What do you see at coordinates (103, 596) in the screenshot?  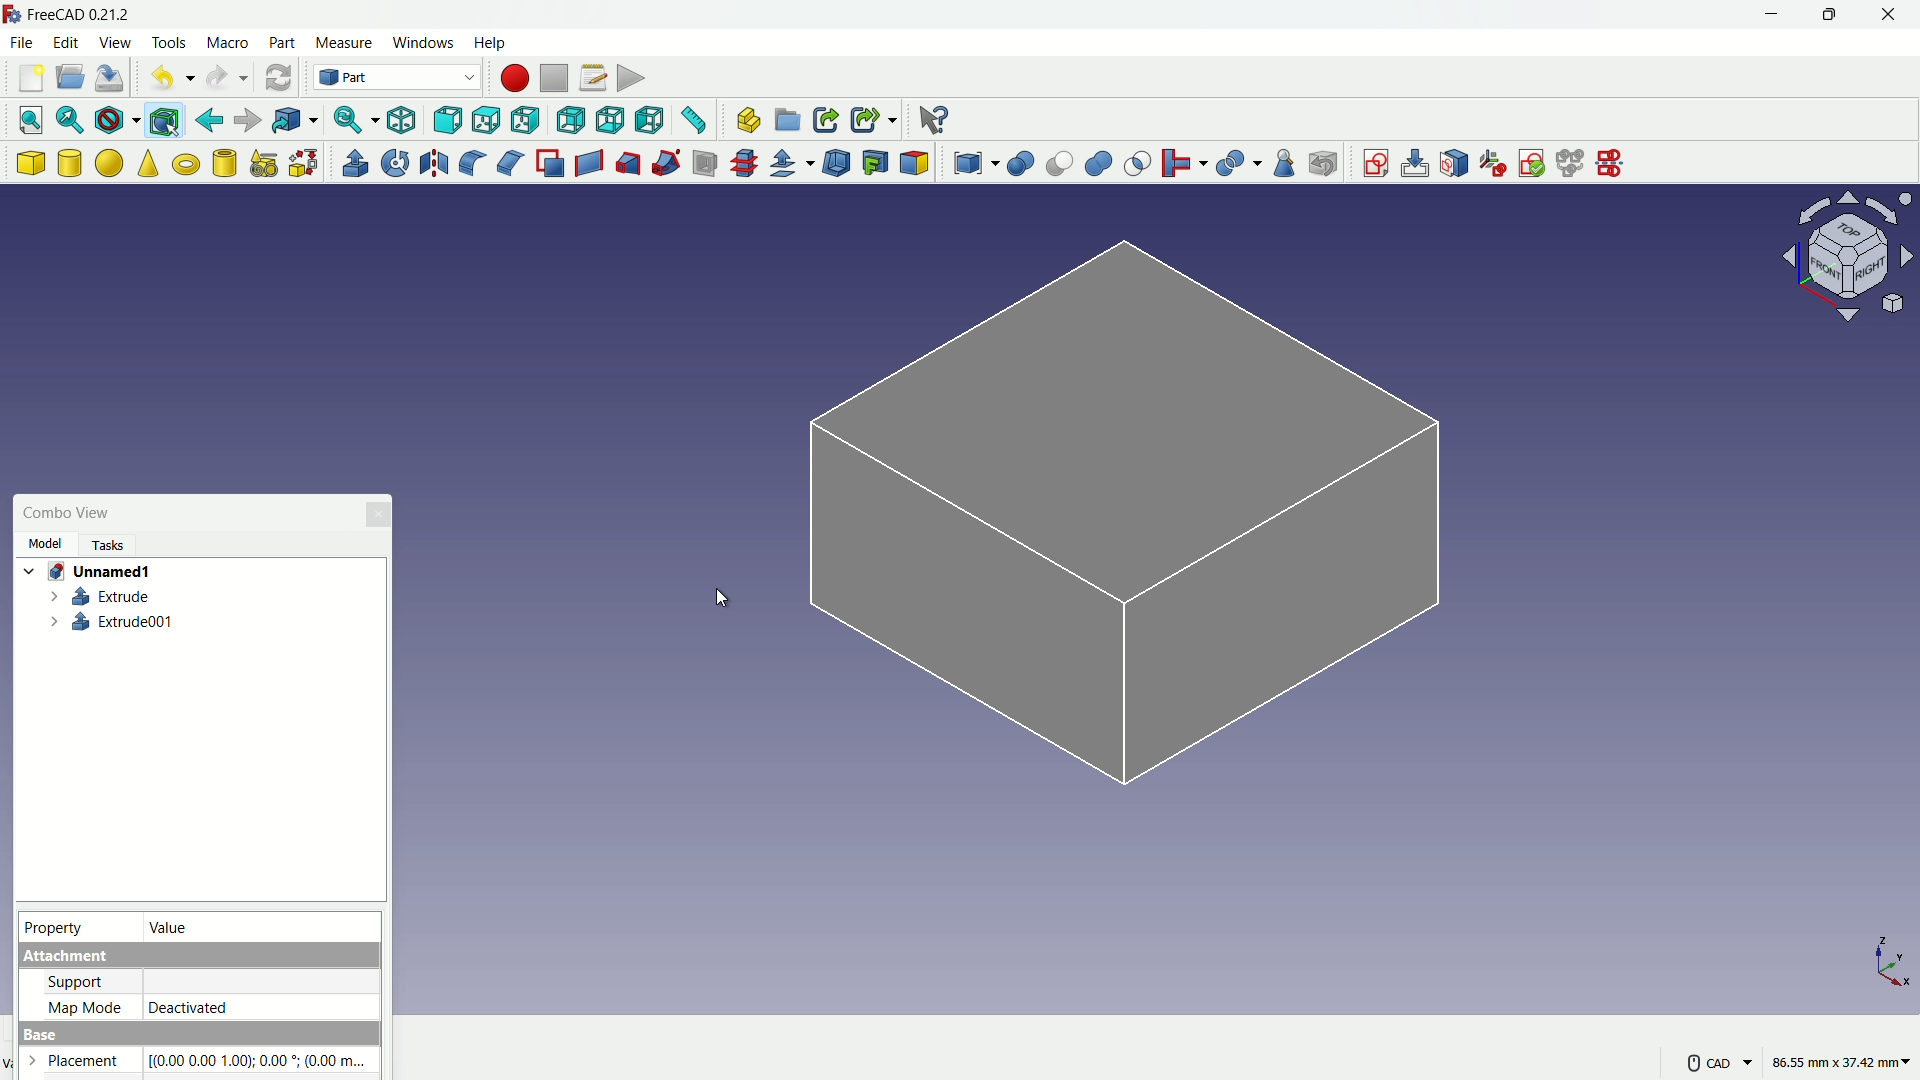 I see `extrude` at bounding box center [103, 596].